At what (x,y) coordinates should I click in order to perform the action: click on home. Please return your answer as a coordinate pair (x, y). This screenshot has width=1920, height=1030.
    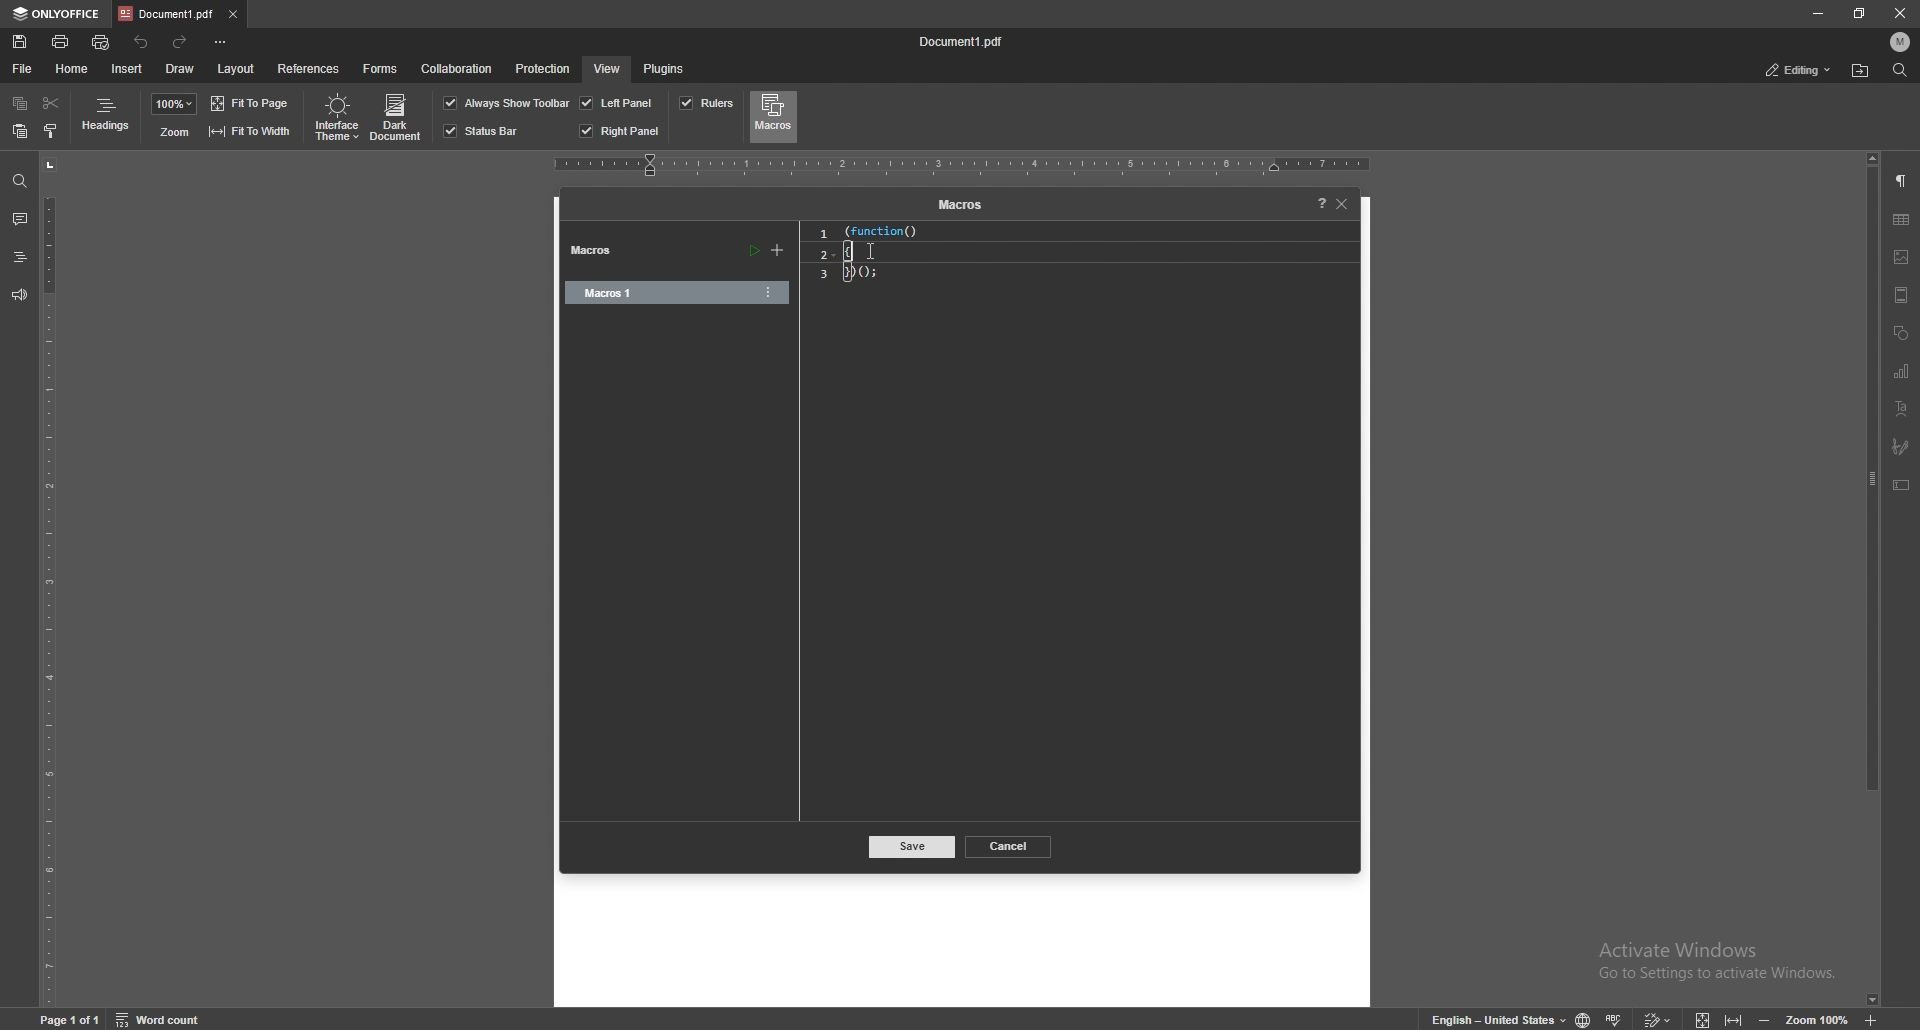
    Looking at the image, I should click on (73, 68).